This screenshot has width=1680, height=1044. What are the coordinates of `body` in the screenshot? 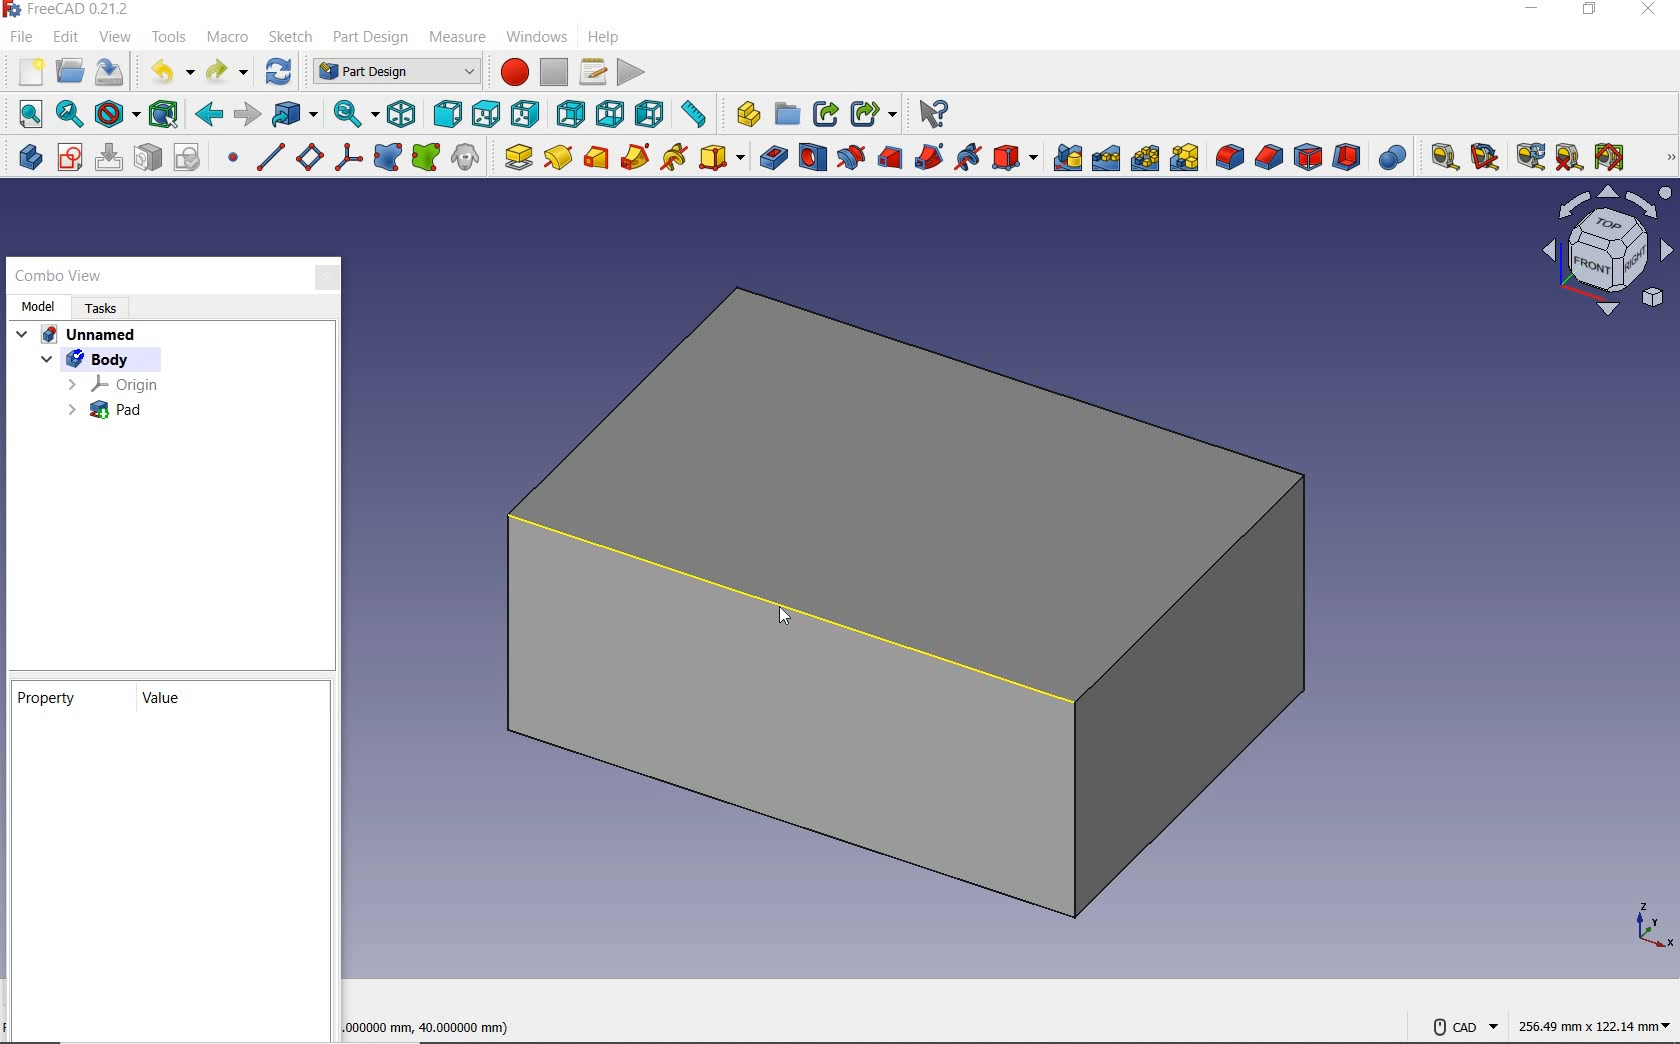 It's located at (80, 359).